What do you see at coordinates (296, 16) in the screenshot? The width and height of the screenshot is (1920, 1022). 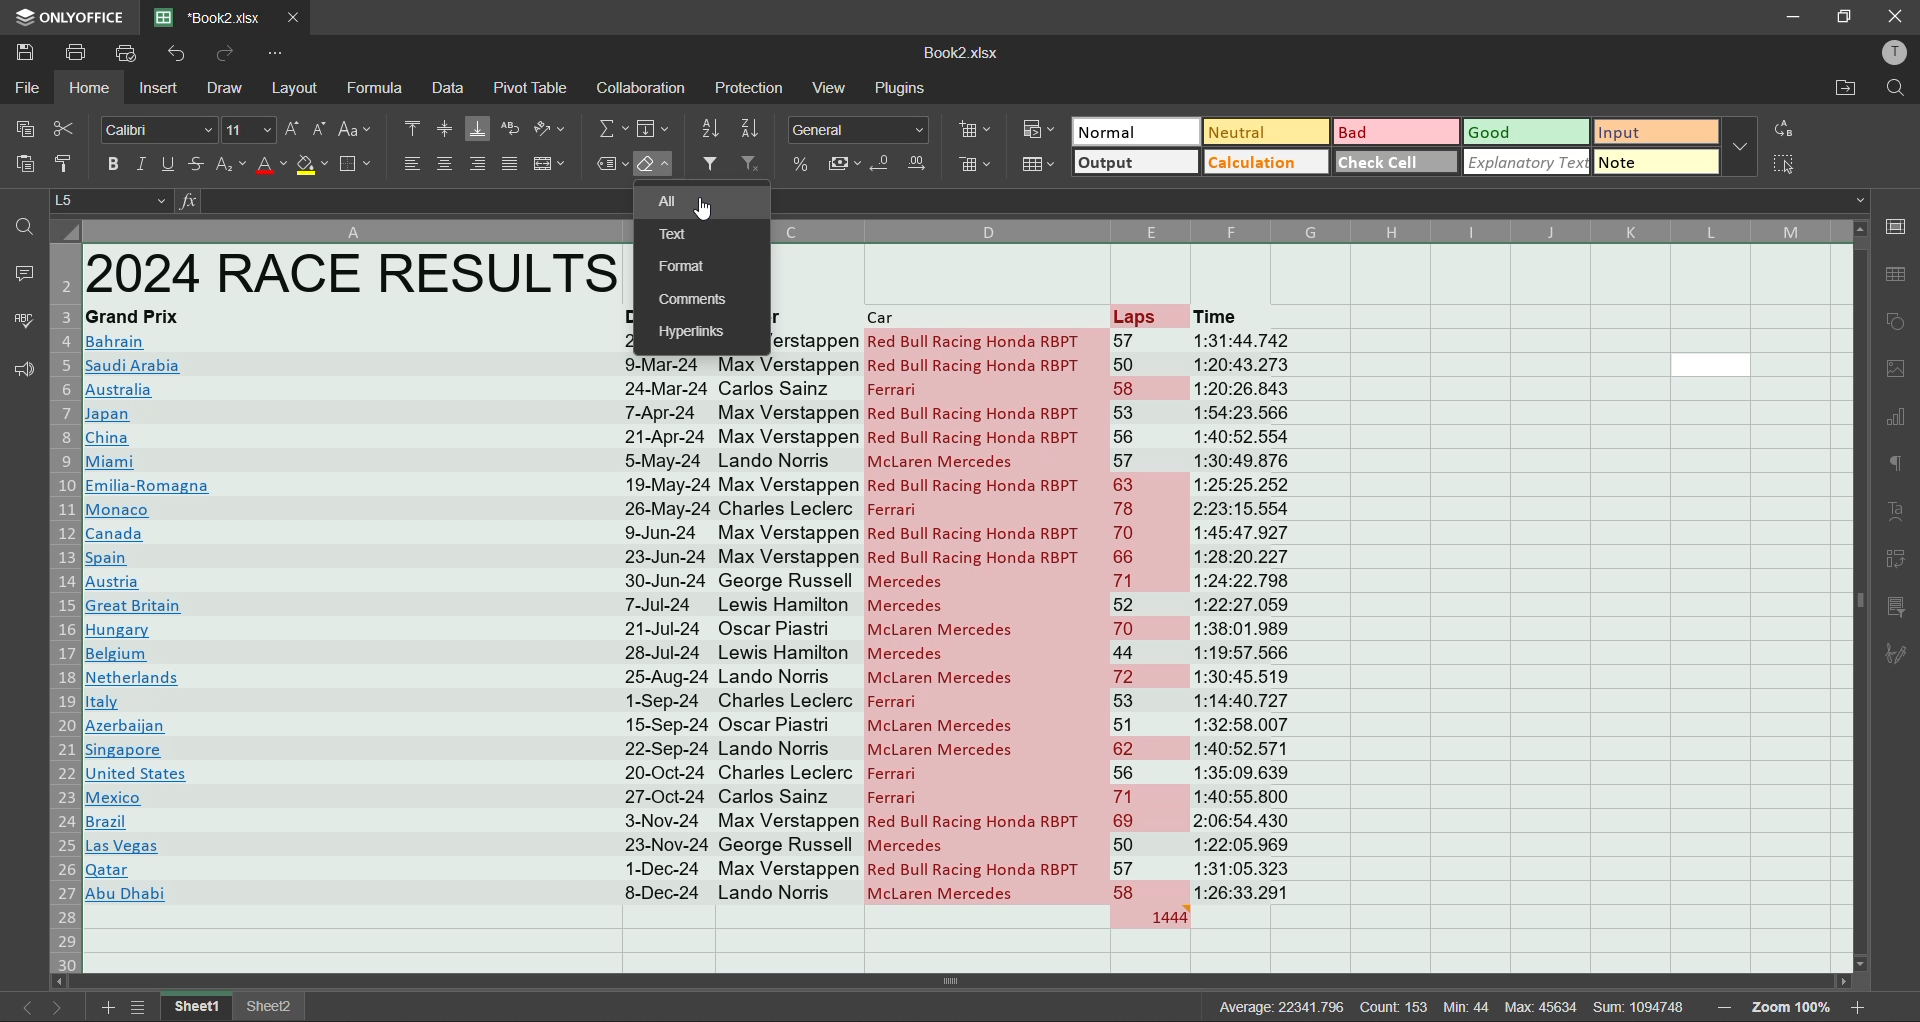 I see `close tab` at bounding box center [296, 16].